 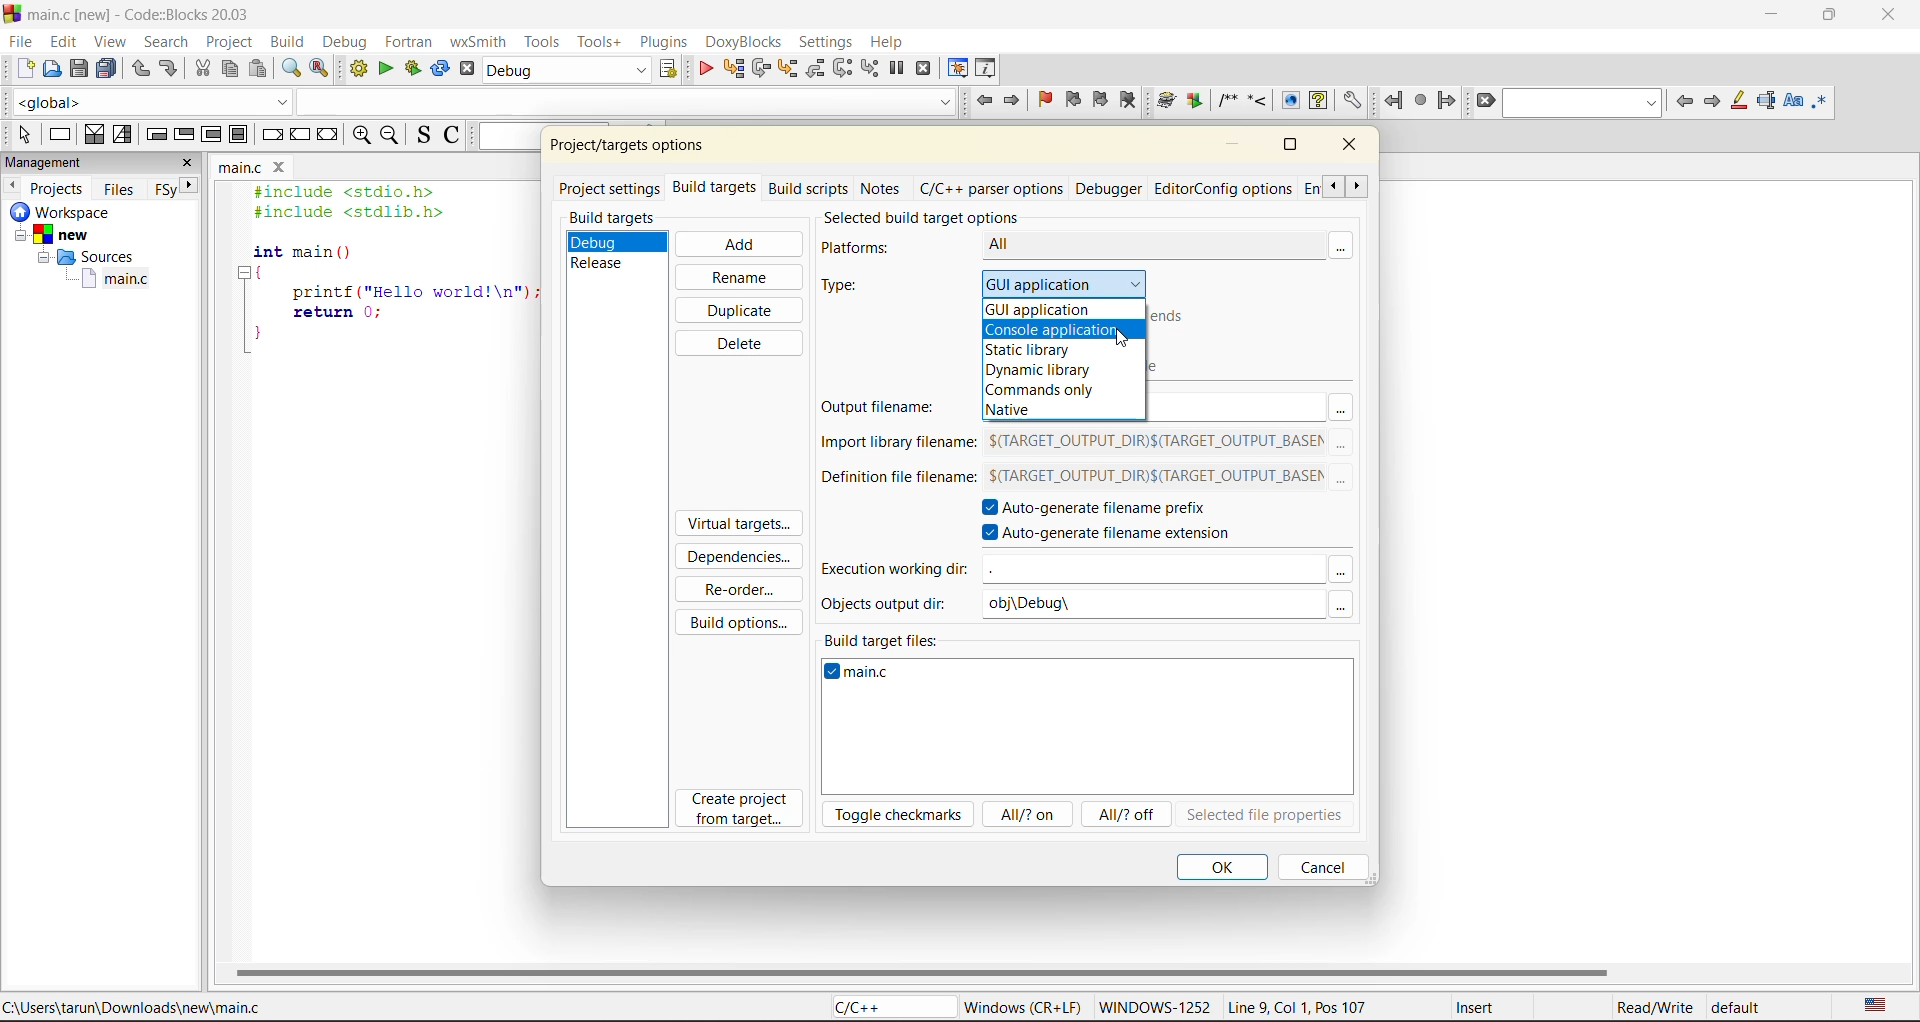 I want to click on paste, so click(x=261, y=70).